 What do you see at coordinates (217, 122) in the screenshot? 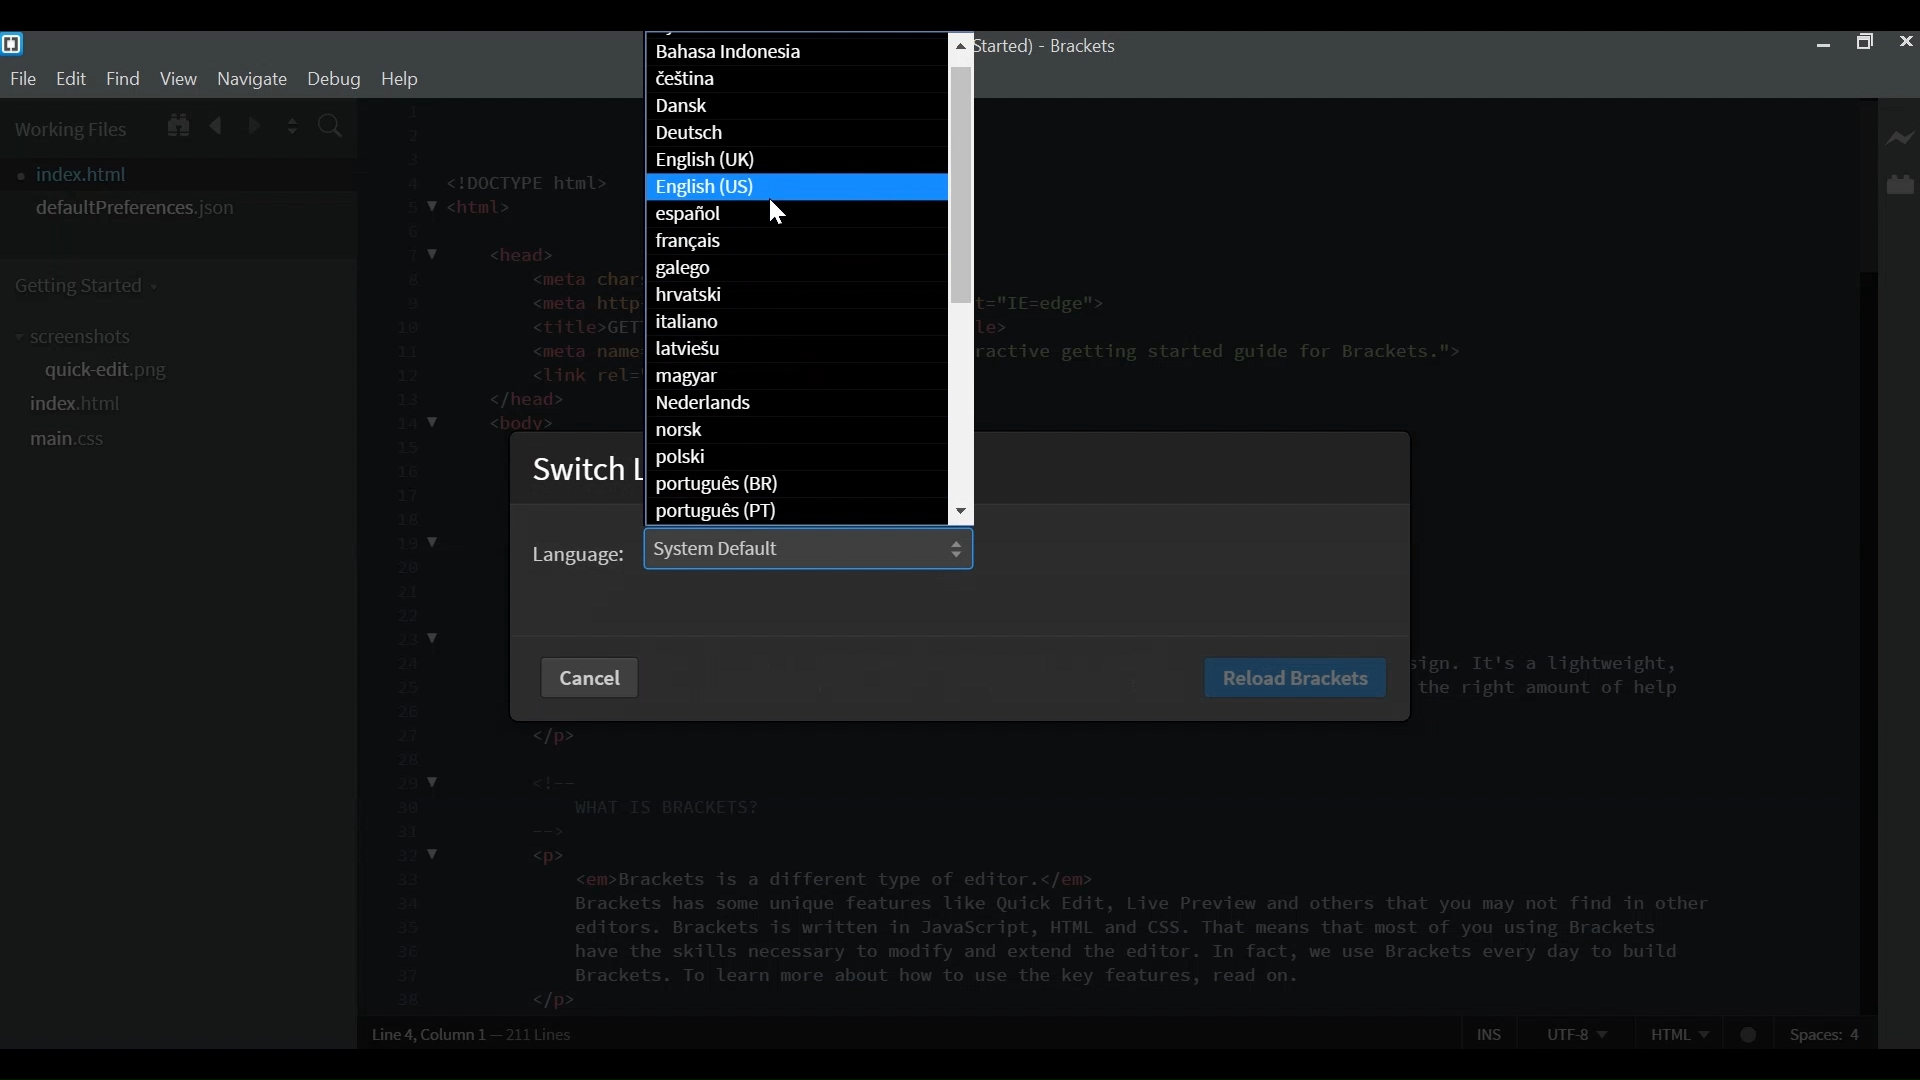
I see `Navigate Backwards` at bounding box center [217, 122].